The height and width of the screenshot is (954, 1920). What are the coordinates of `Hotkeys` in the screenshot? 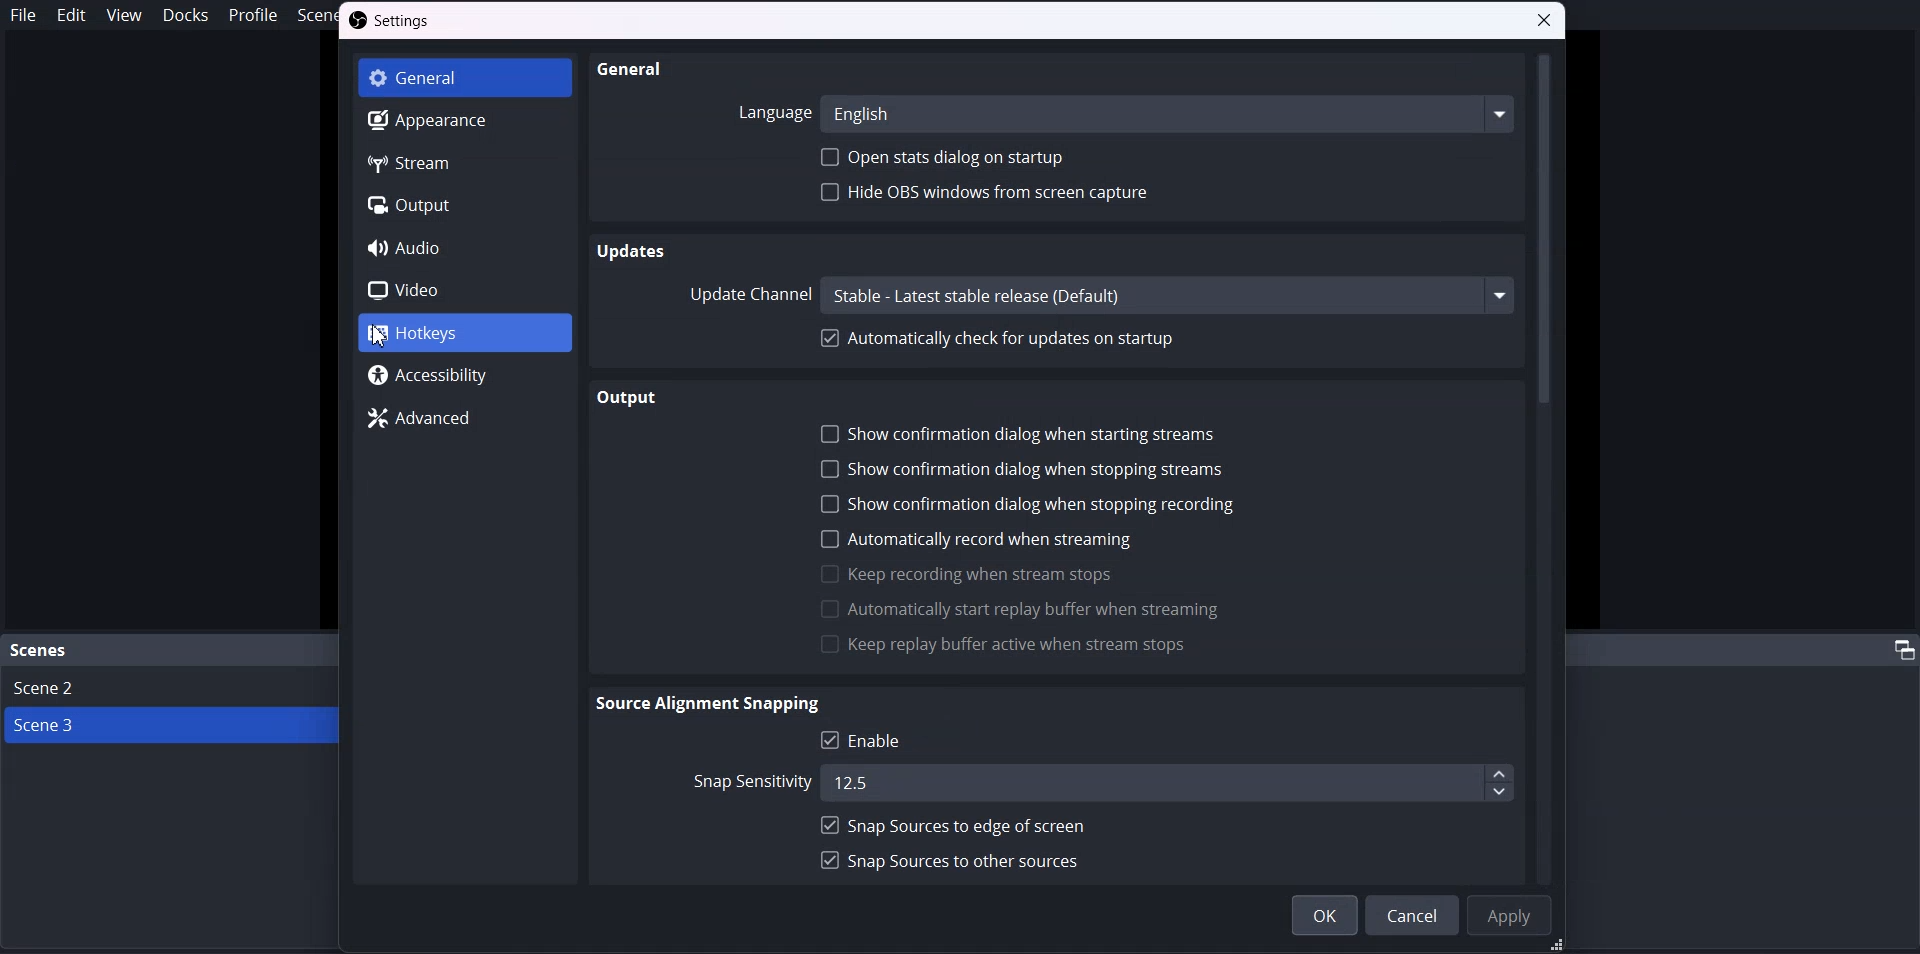 It's located at (467, 333).